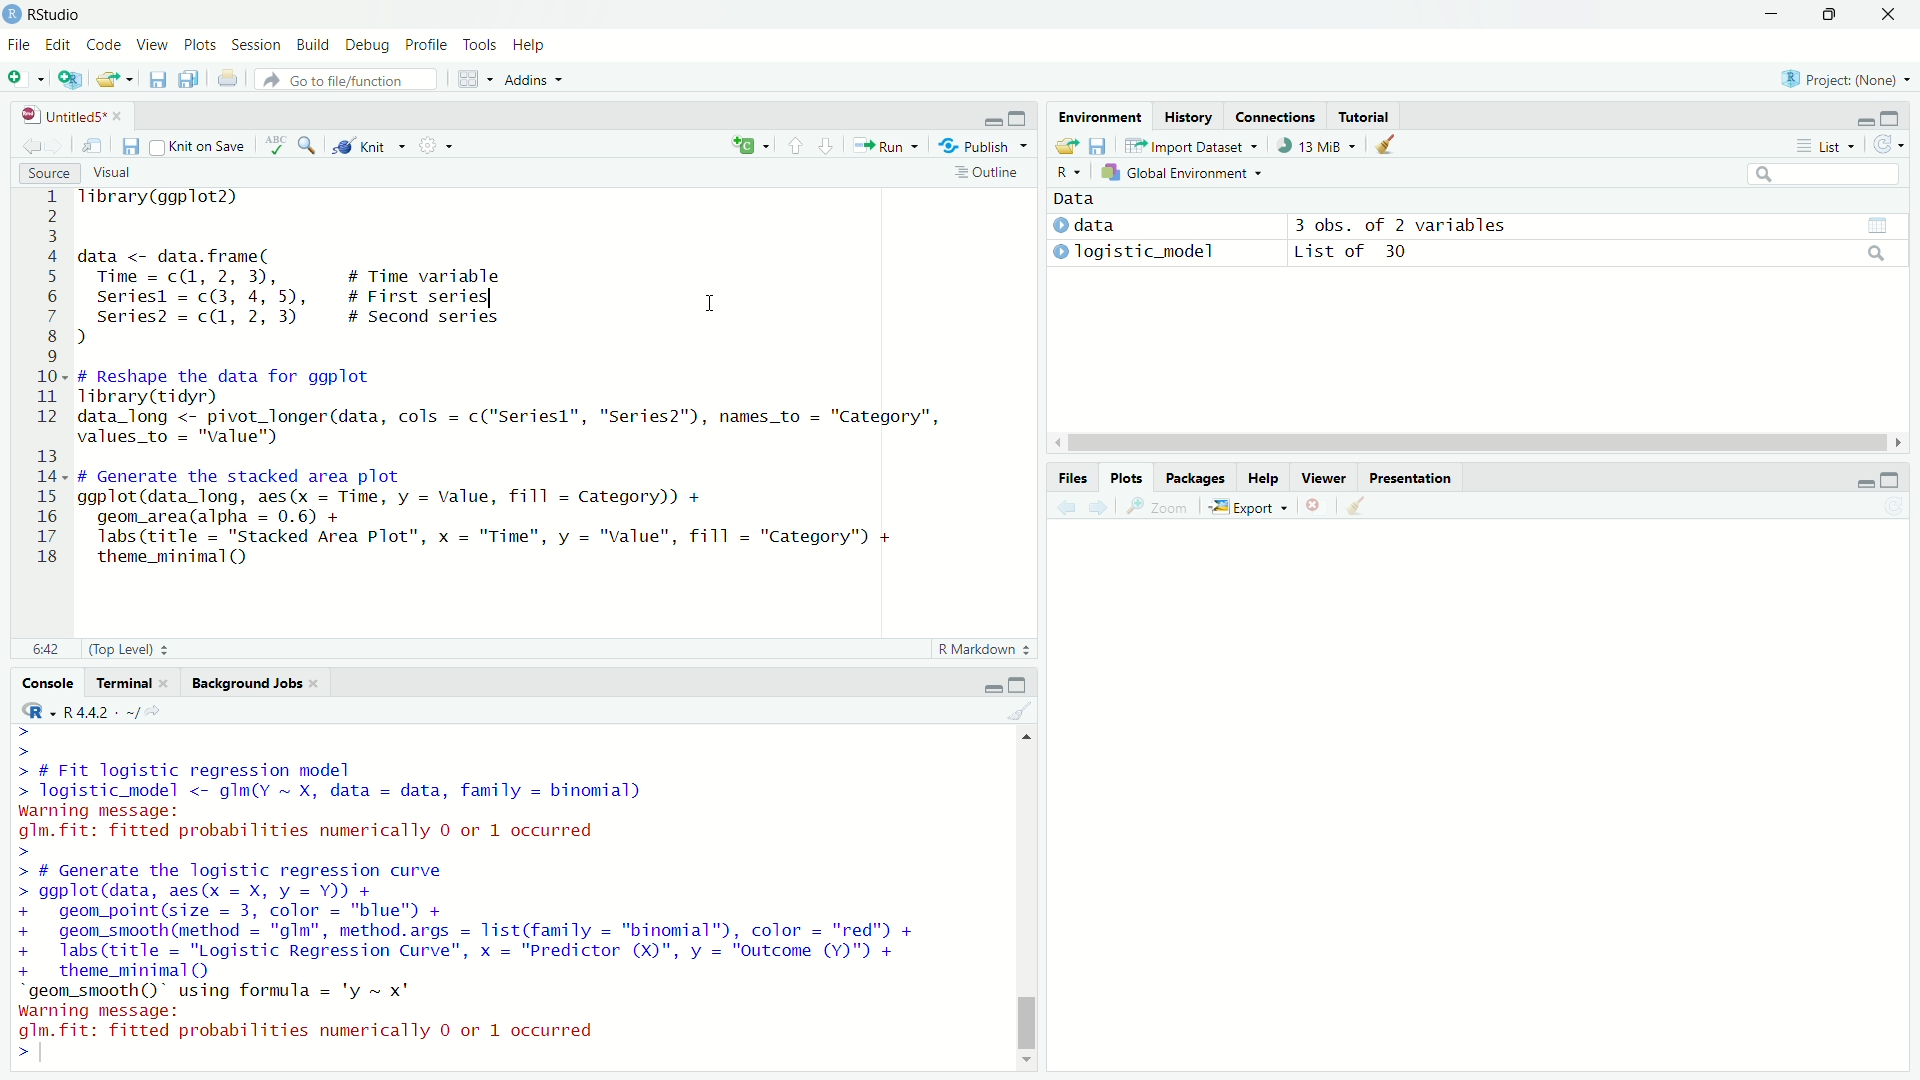 This screenshot has width=1920, height=1080. Describe the element at coordinates (1325, 148) in the screenshot. I see `13 MiB +` at that location.